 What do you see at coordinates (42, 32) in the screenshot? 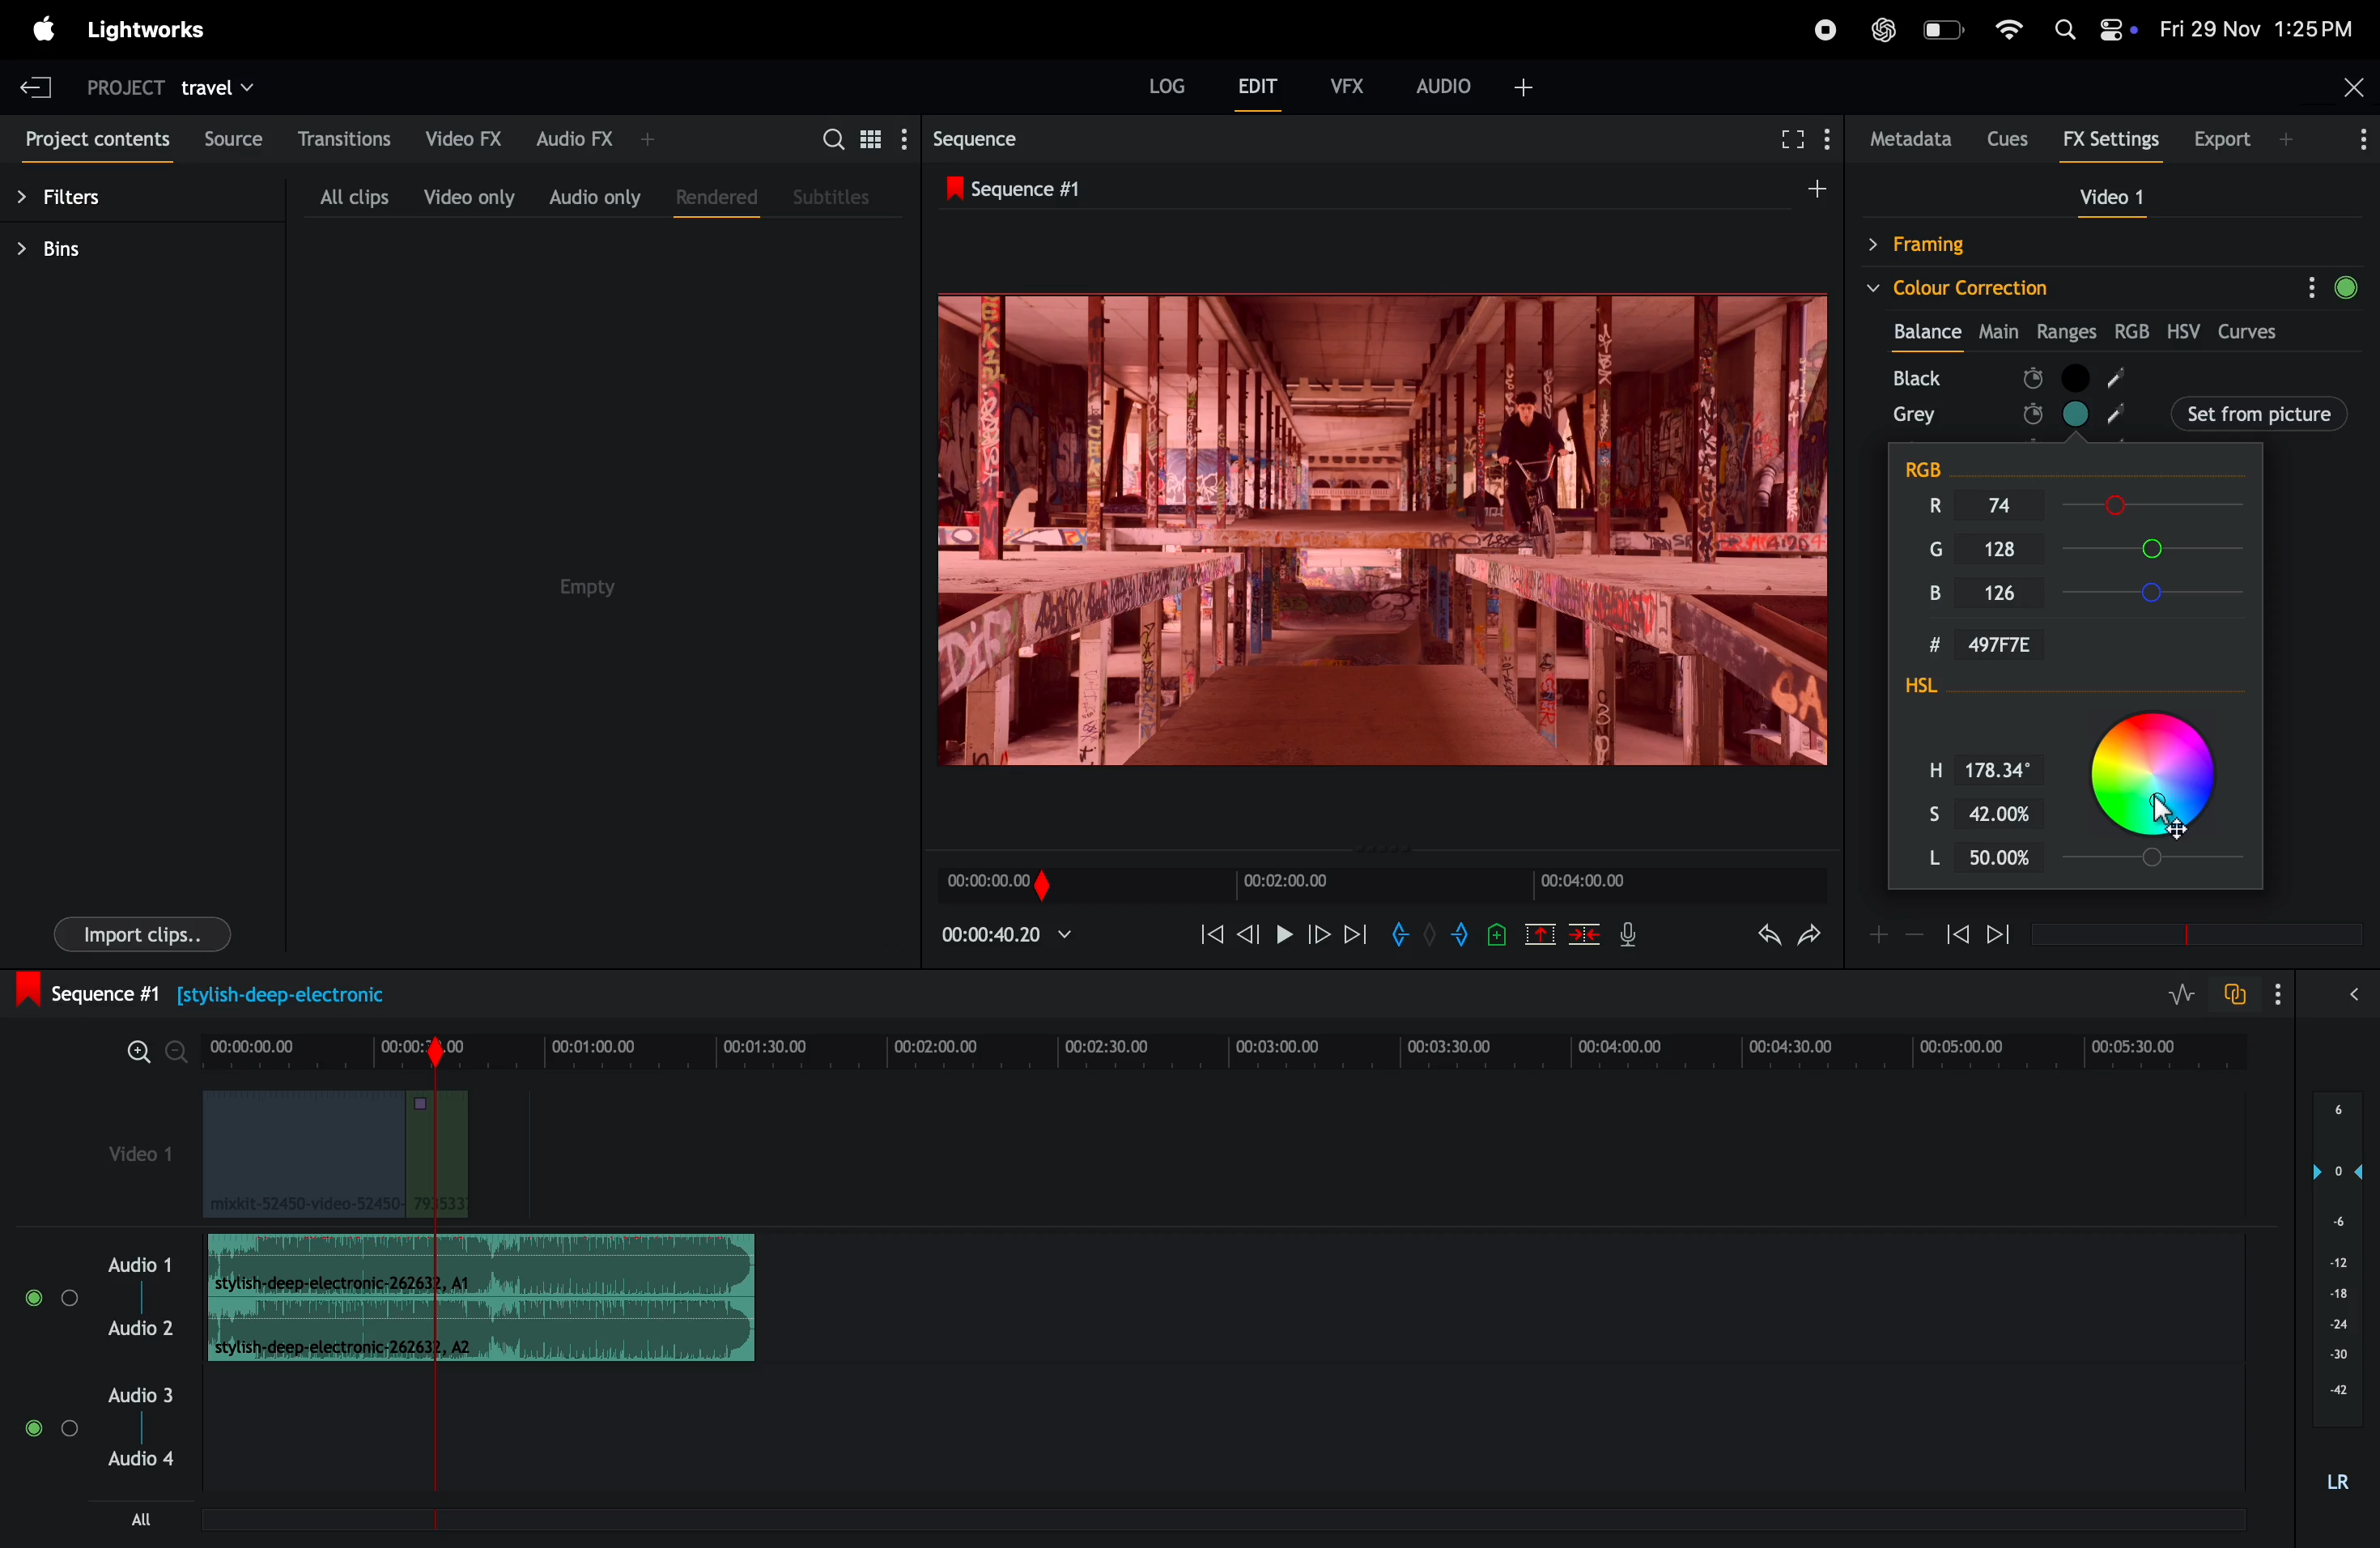
I see `apple menu` at bounding box center [42, 32].